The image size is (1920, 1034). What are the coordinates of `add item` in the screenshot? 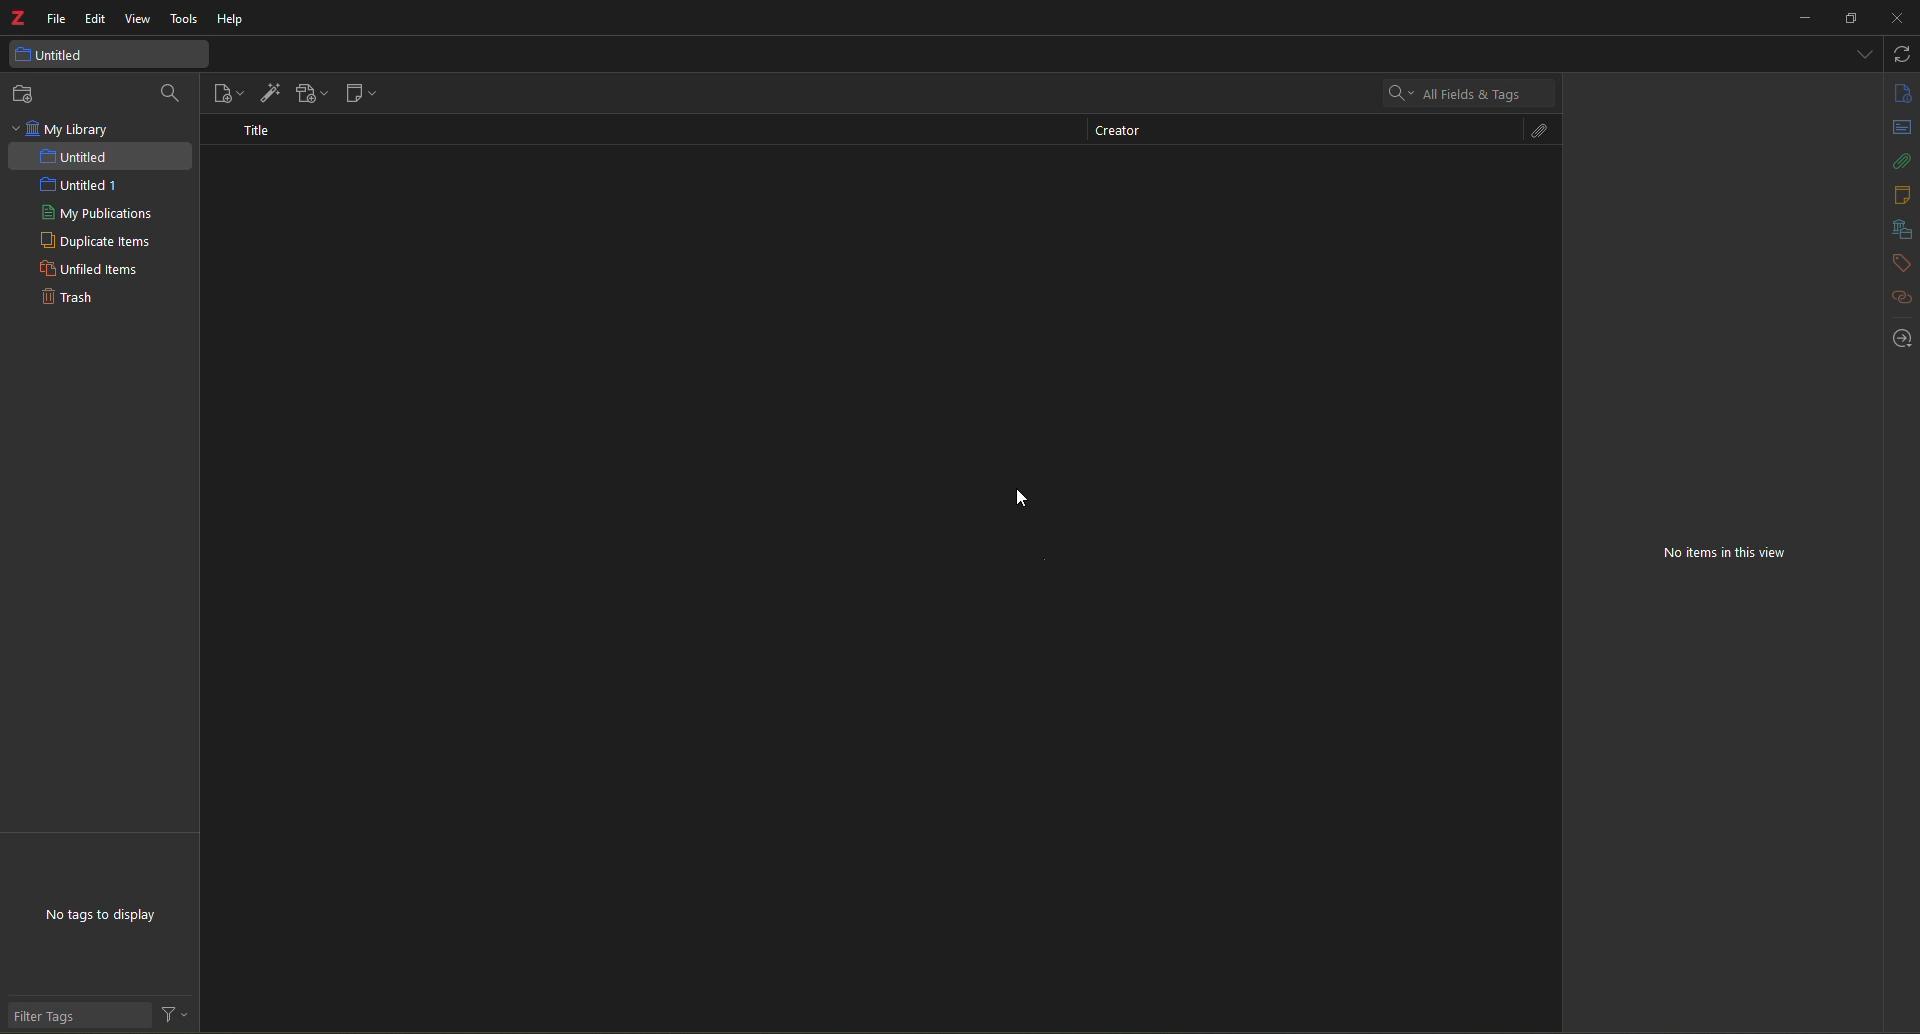 It's located at (270, 92).